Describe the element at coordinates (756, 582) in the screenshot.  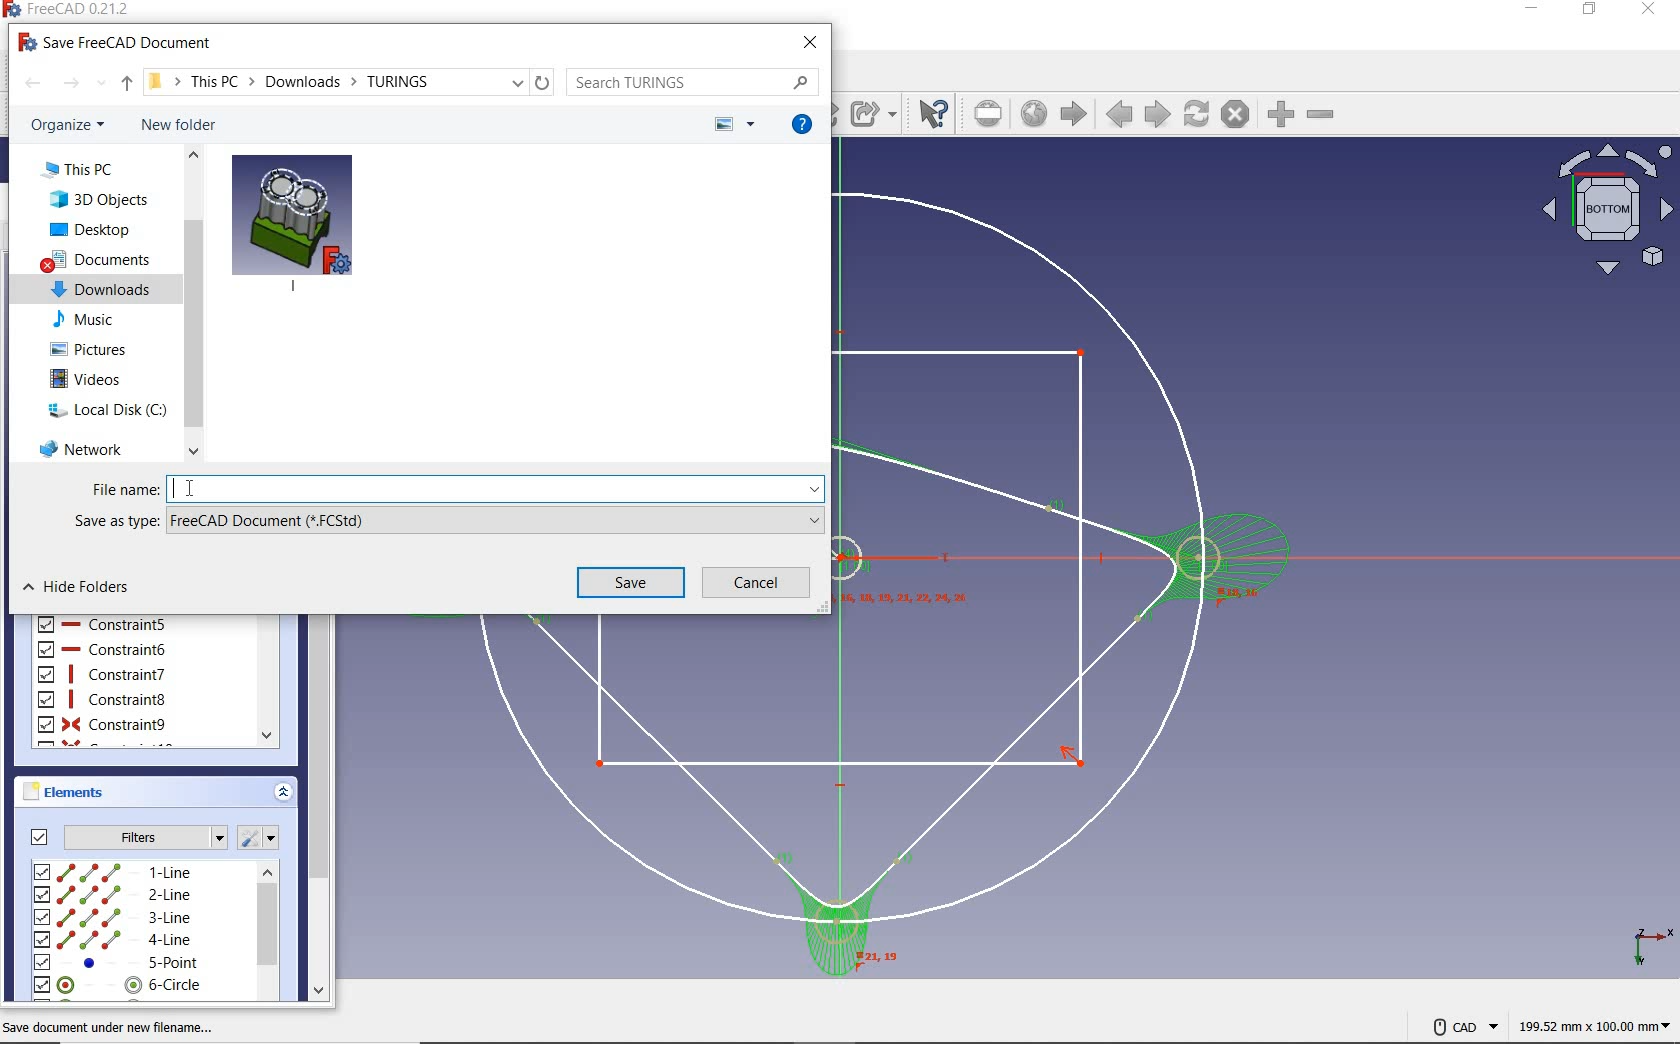
I see `cancel` at that location.